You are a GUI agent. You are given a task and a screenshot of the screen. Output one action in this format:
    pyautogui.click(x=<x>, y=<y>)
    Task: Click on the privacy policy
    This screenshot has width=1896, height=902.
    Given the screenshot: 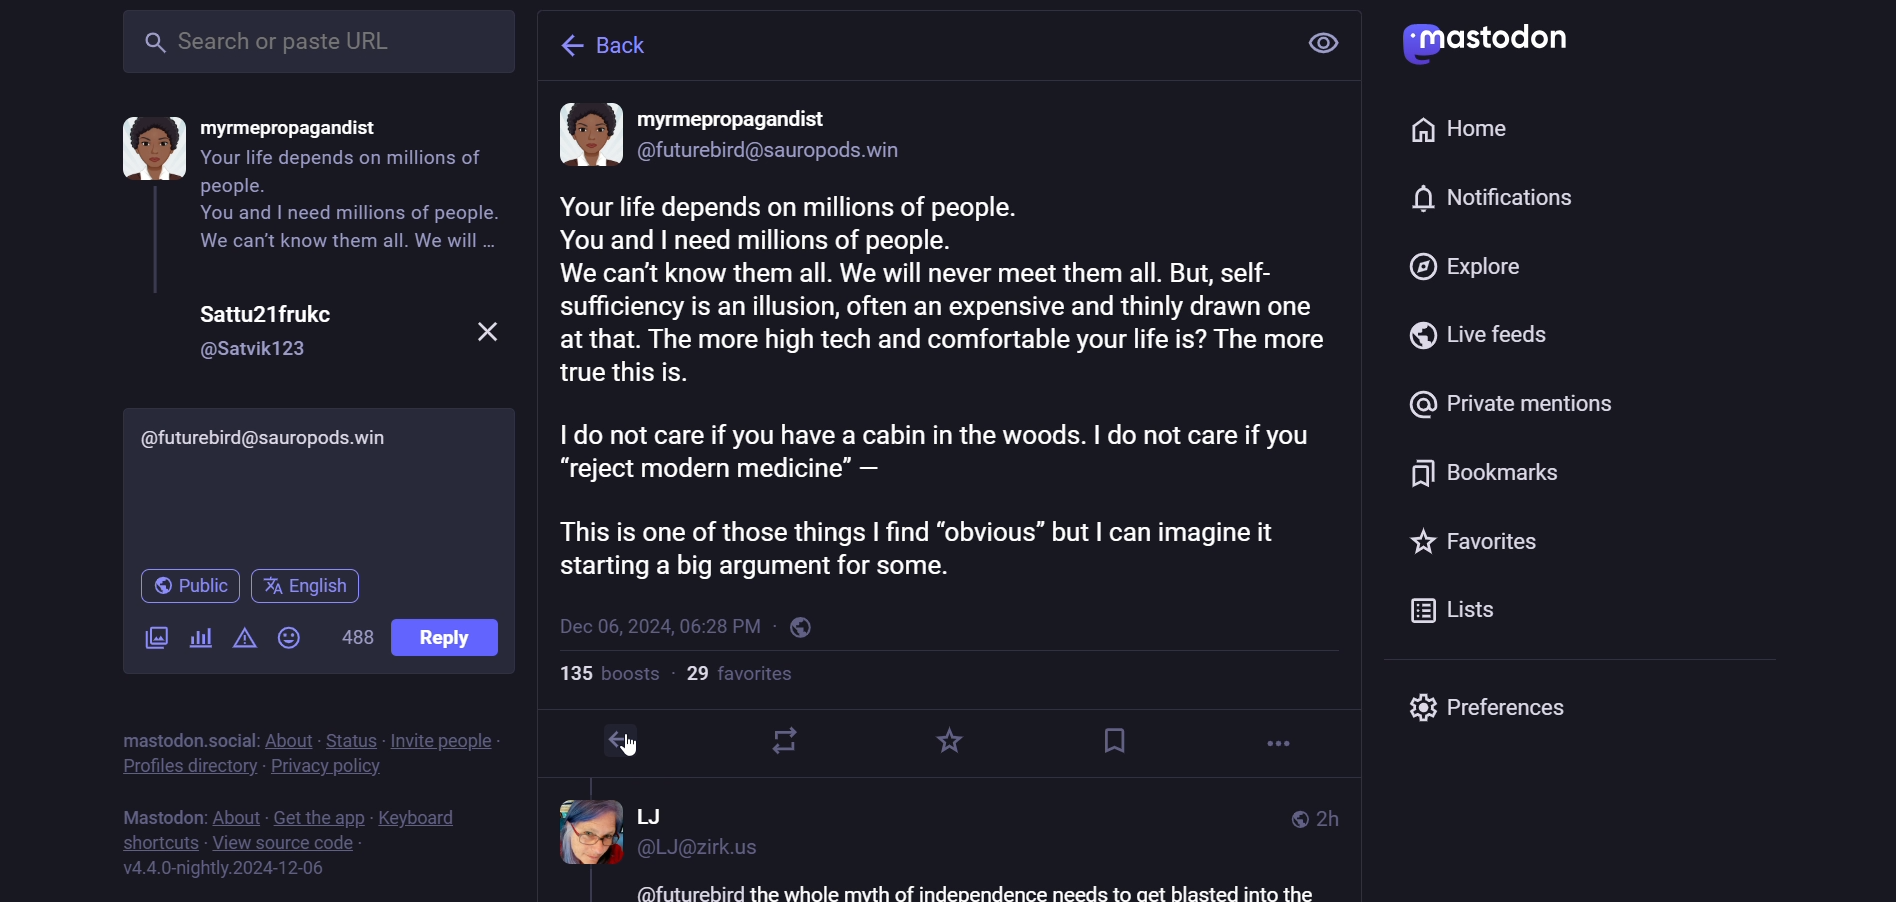 What is the action you would take?
    pyautogui.click(x=330, y=767)
    